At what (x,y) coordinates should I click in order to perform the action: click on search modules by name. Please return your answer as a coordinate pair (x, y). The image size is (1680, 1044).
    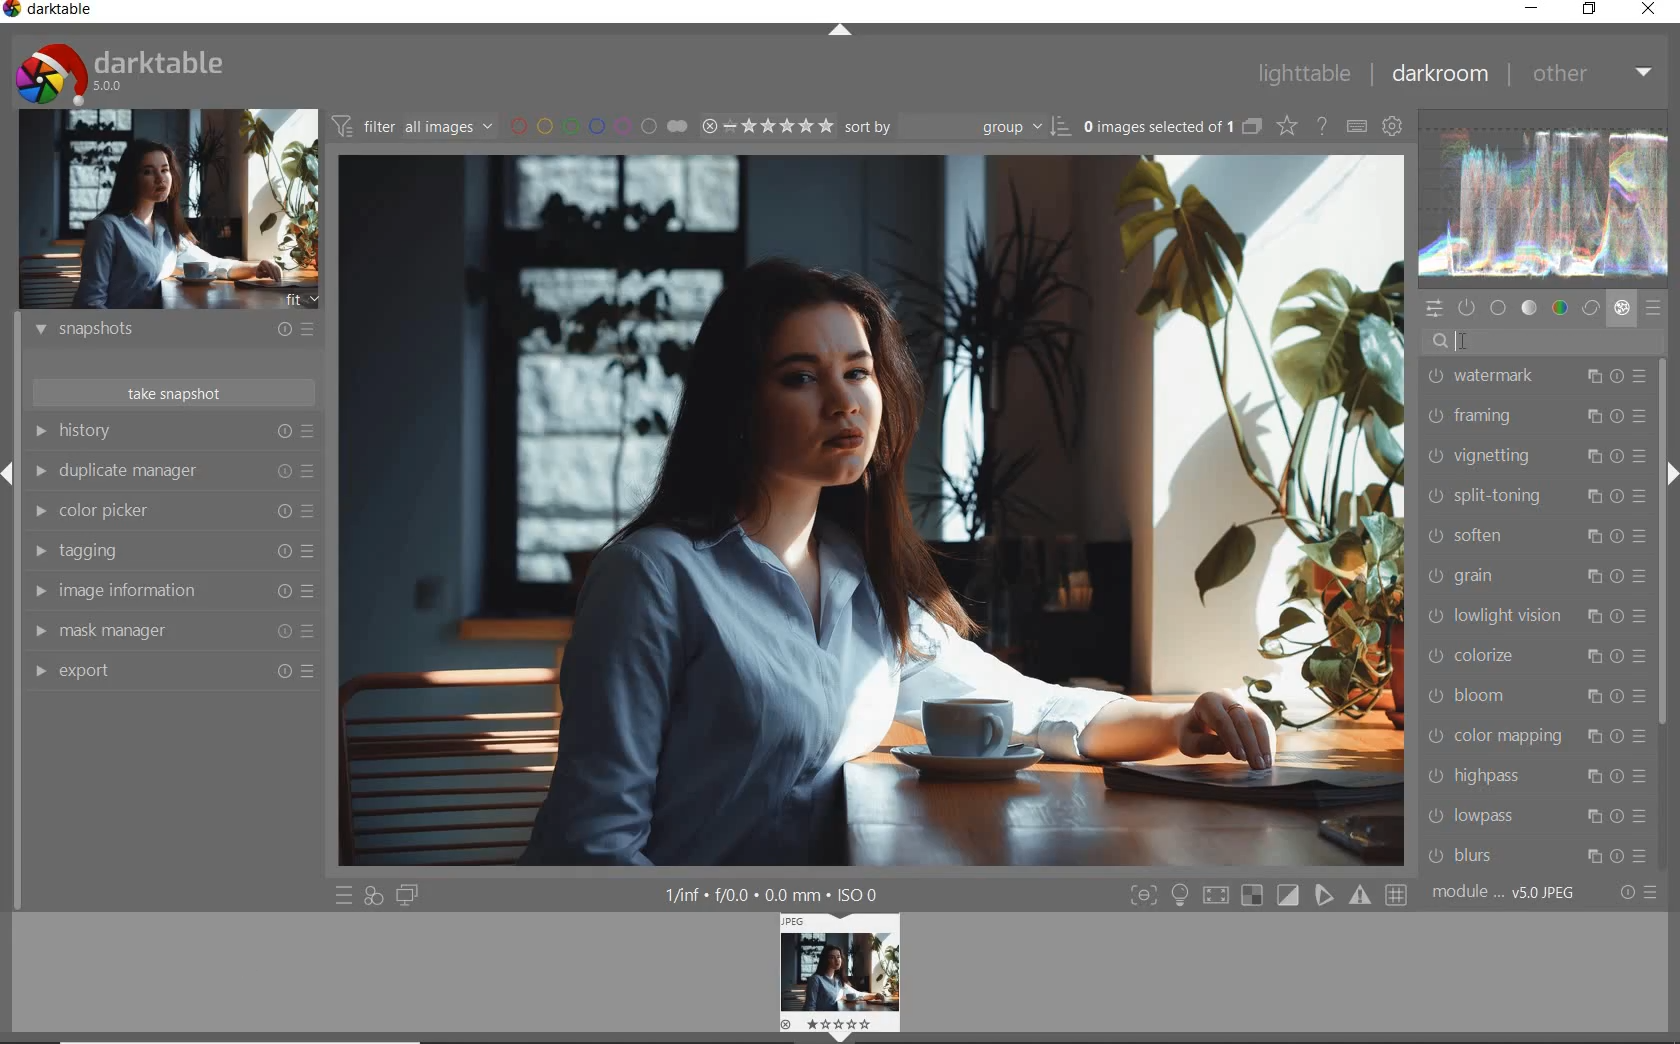
    Looking at the image, I should click on (1543, 339).